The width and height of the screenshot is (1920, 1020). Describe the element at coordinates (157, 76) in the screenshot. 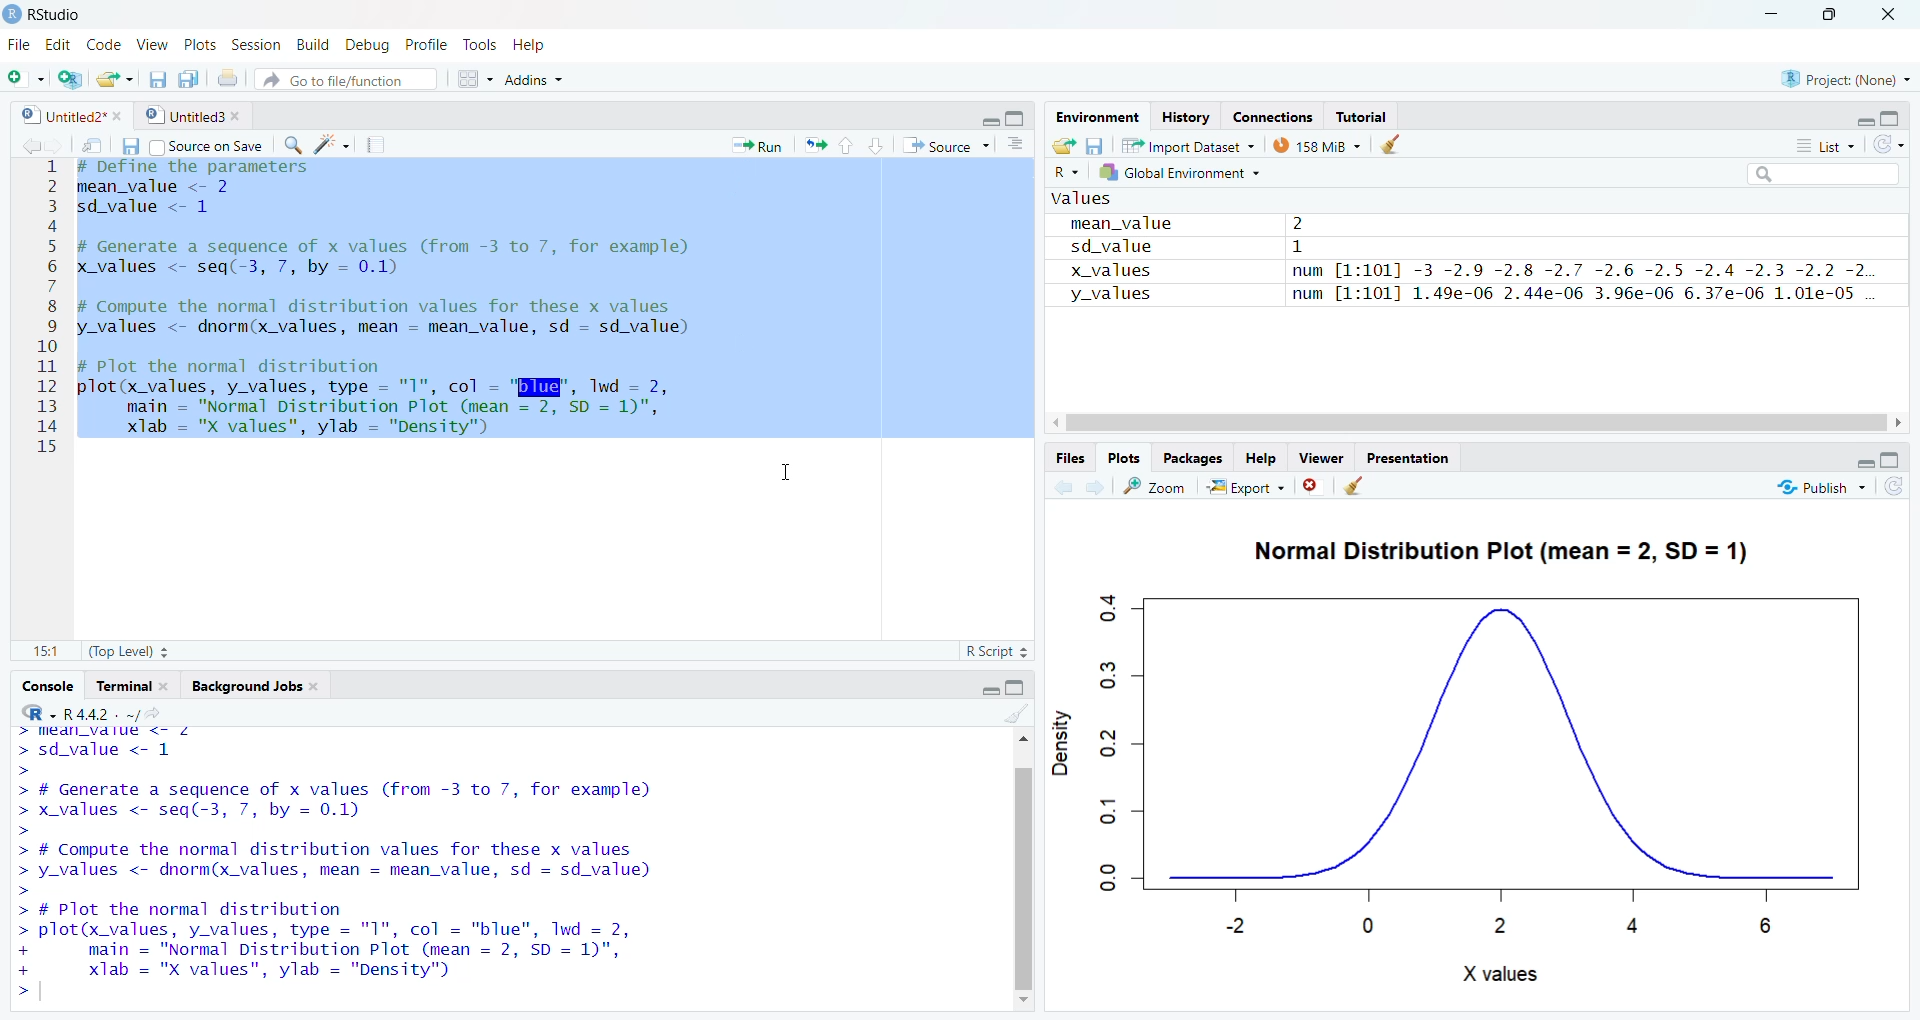

I see `save current file` at that location.